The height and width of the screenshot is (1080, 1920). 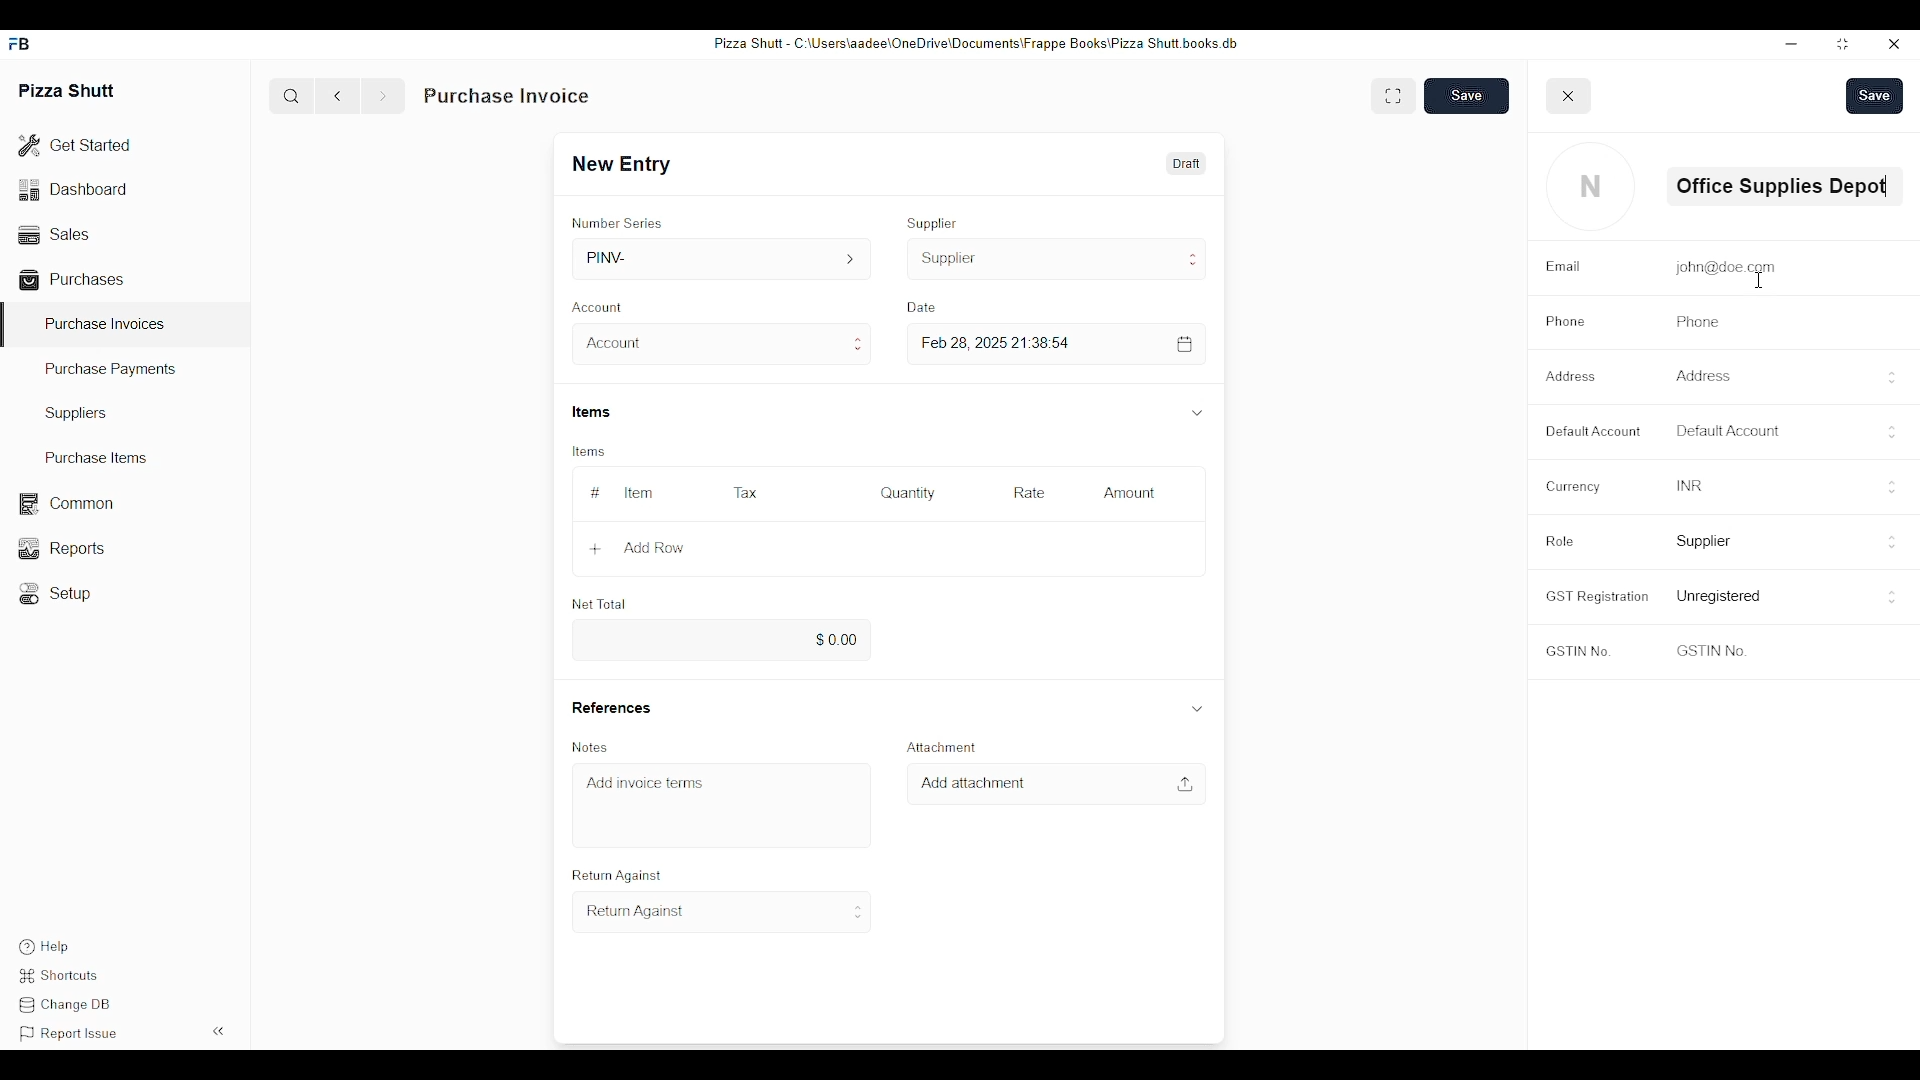 I want to click on enlarge, so click(x=1393, y=94).